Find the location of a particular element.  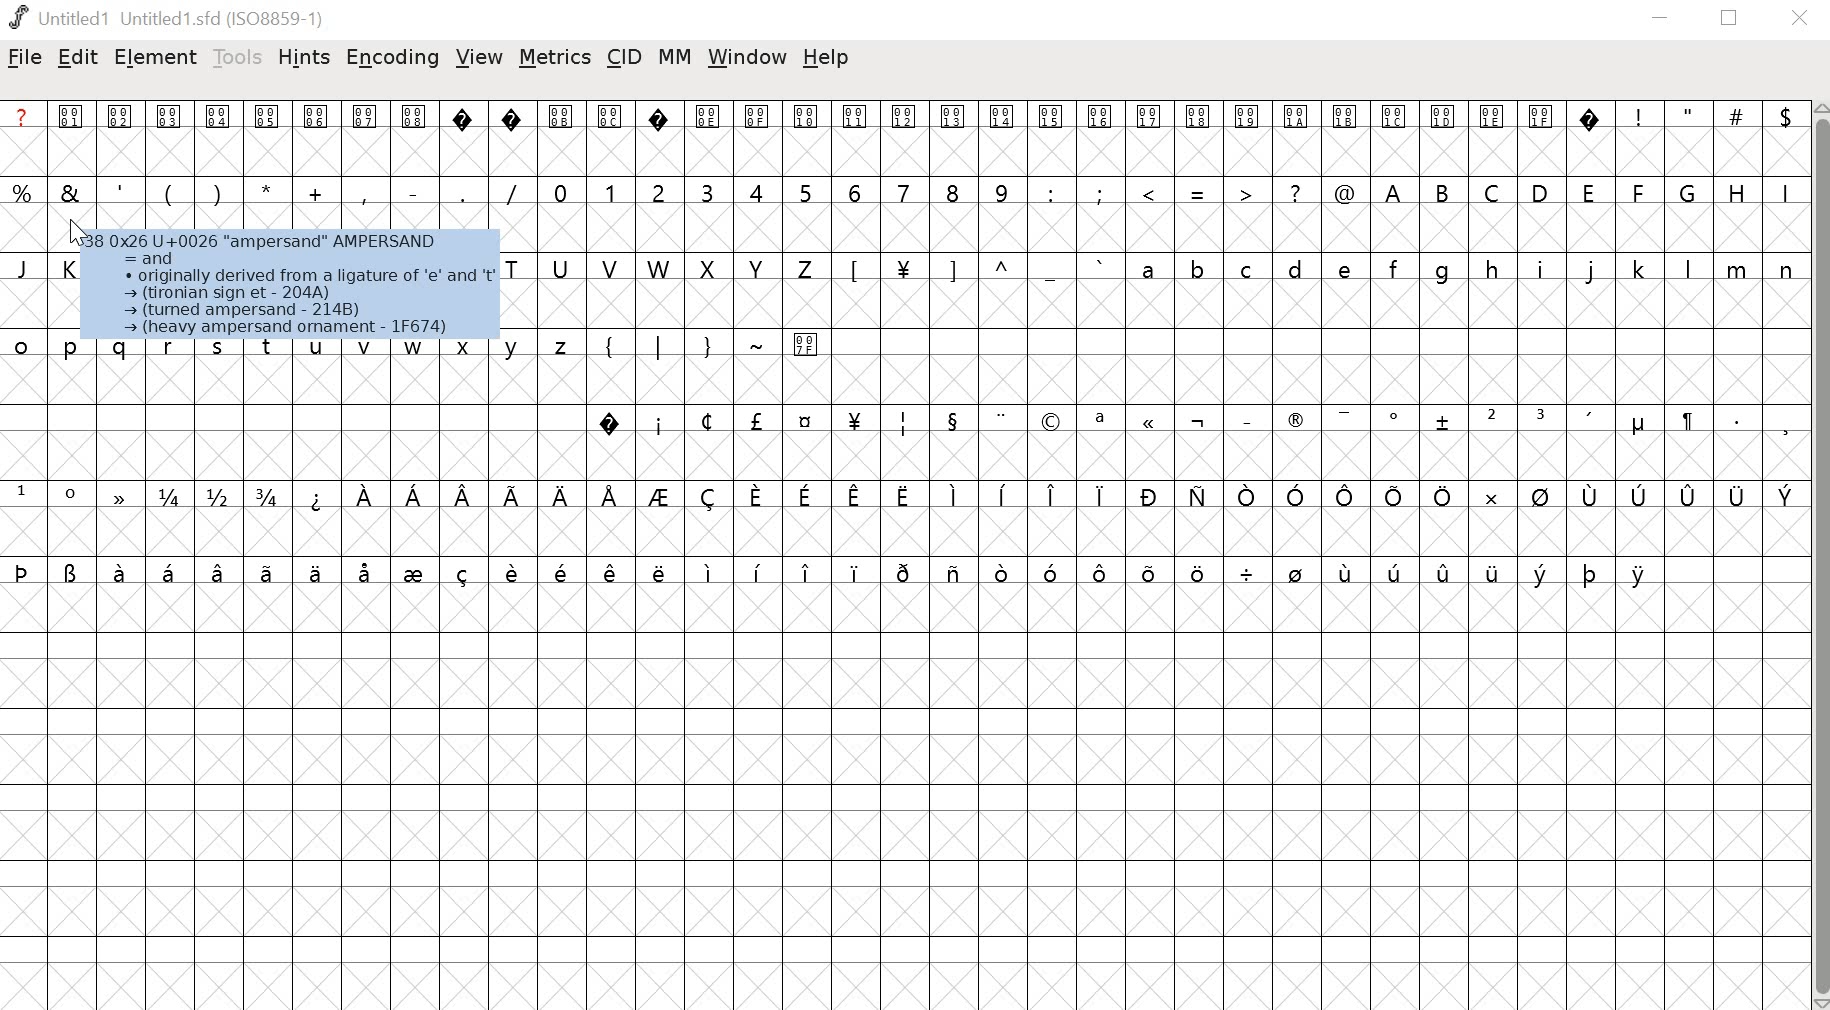

G is located at coordinates (1690, 191).